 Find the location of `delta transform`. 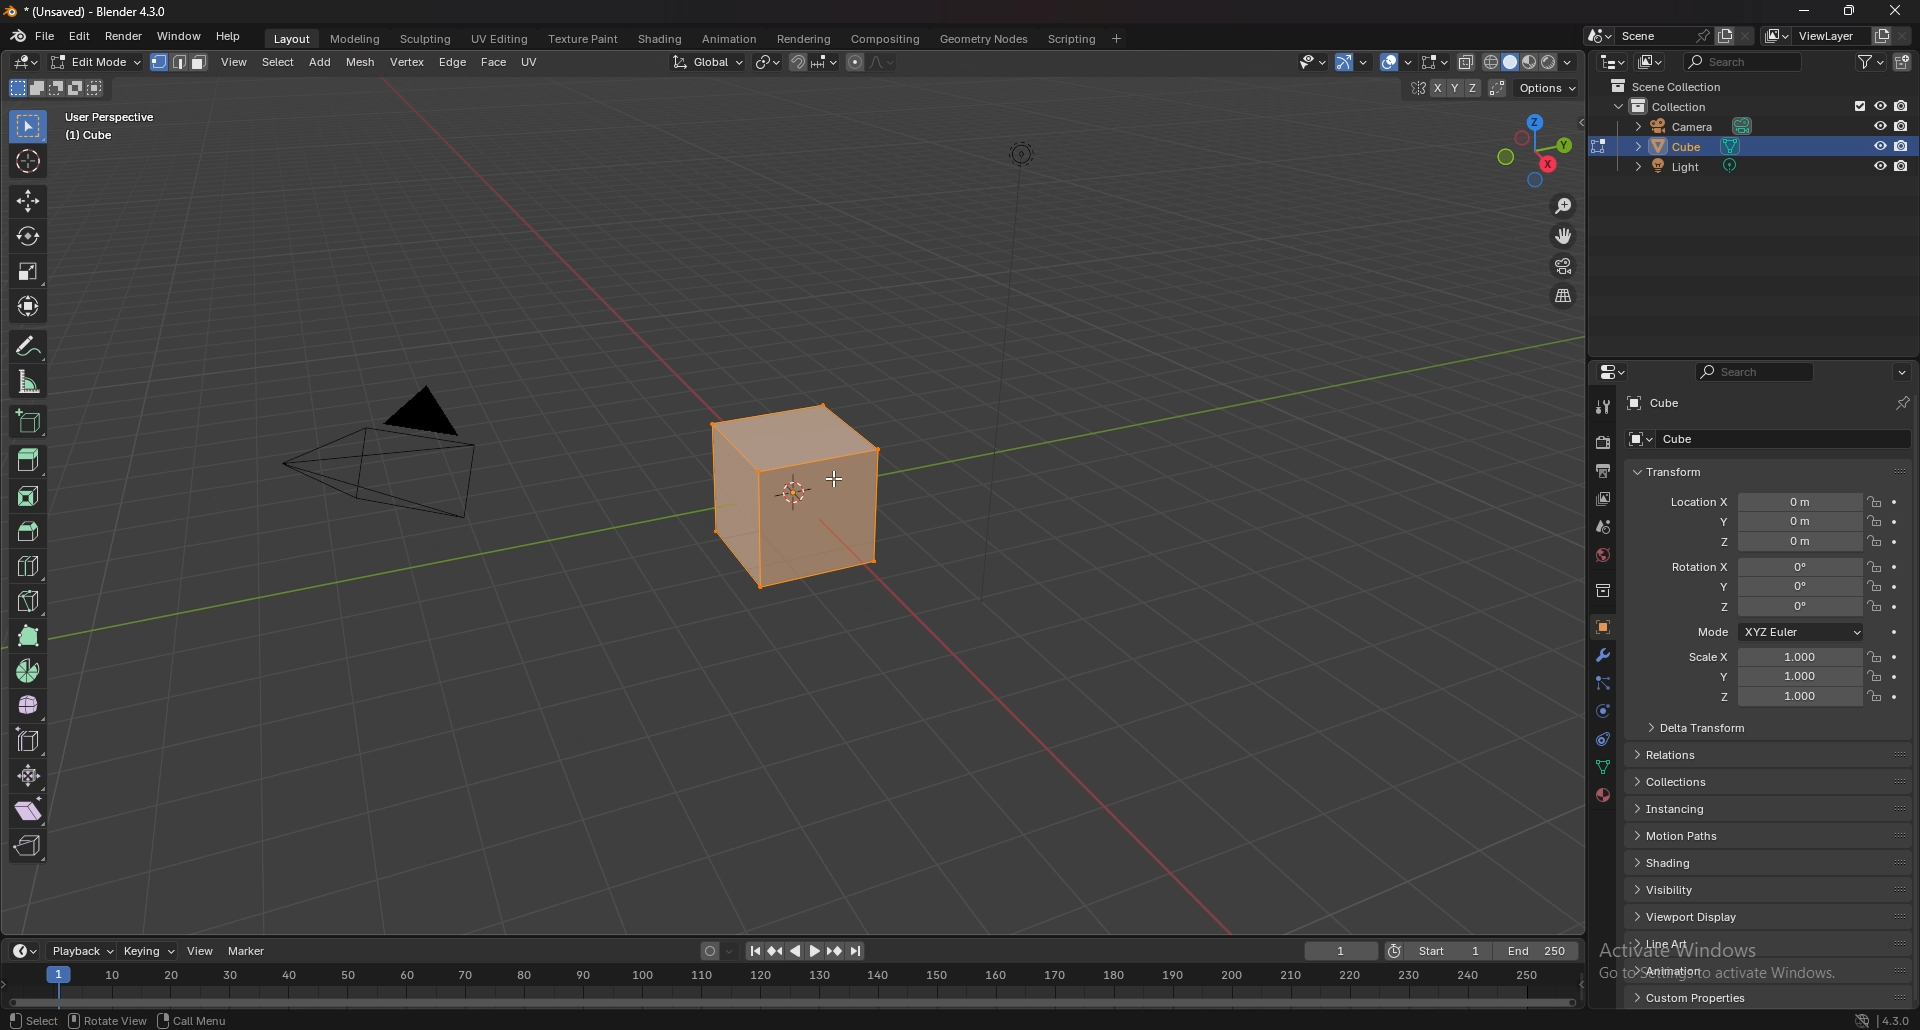

delta transform is located at coordinates (1726, 728).